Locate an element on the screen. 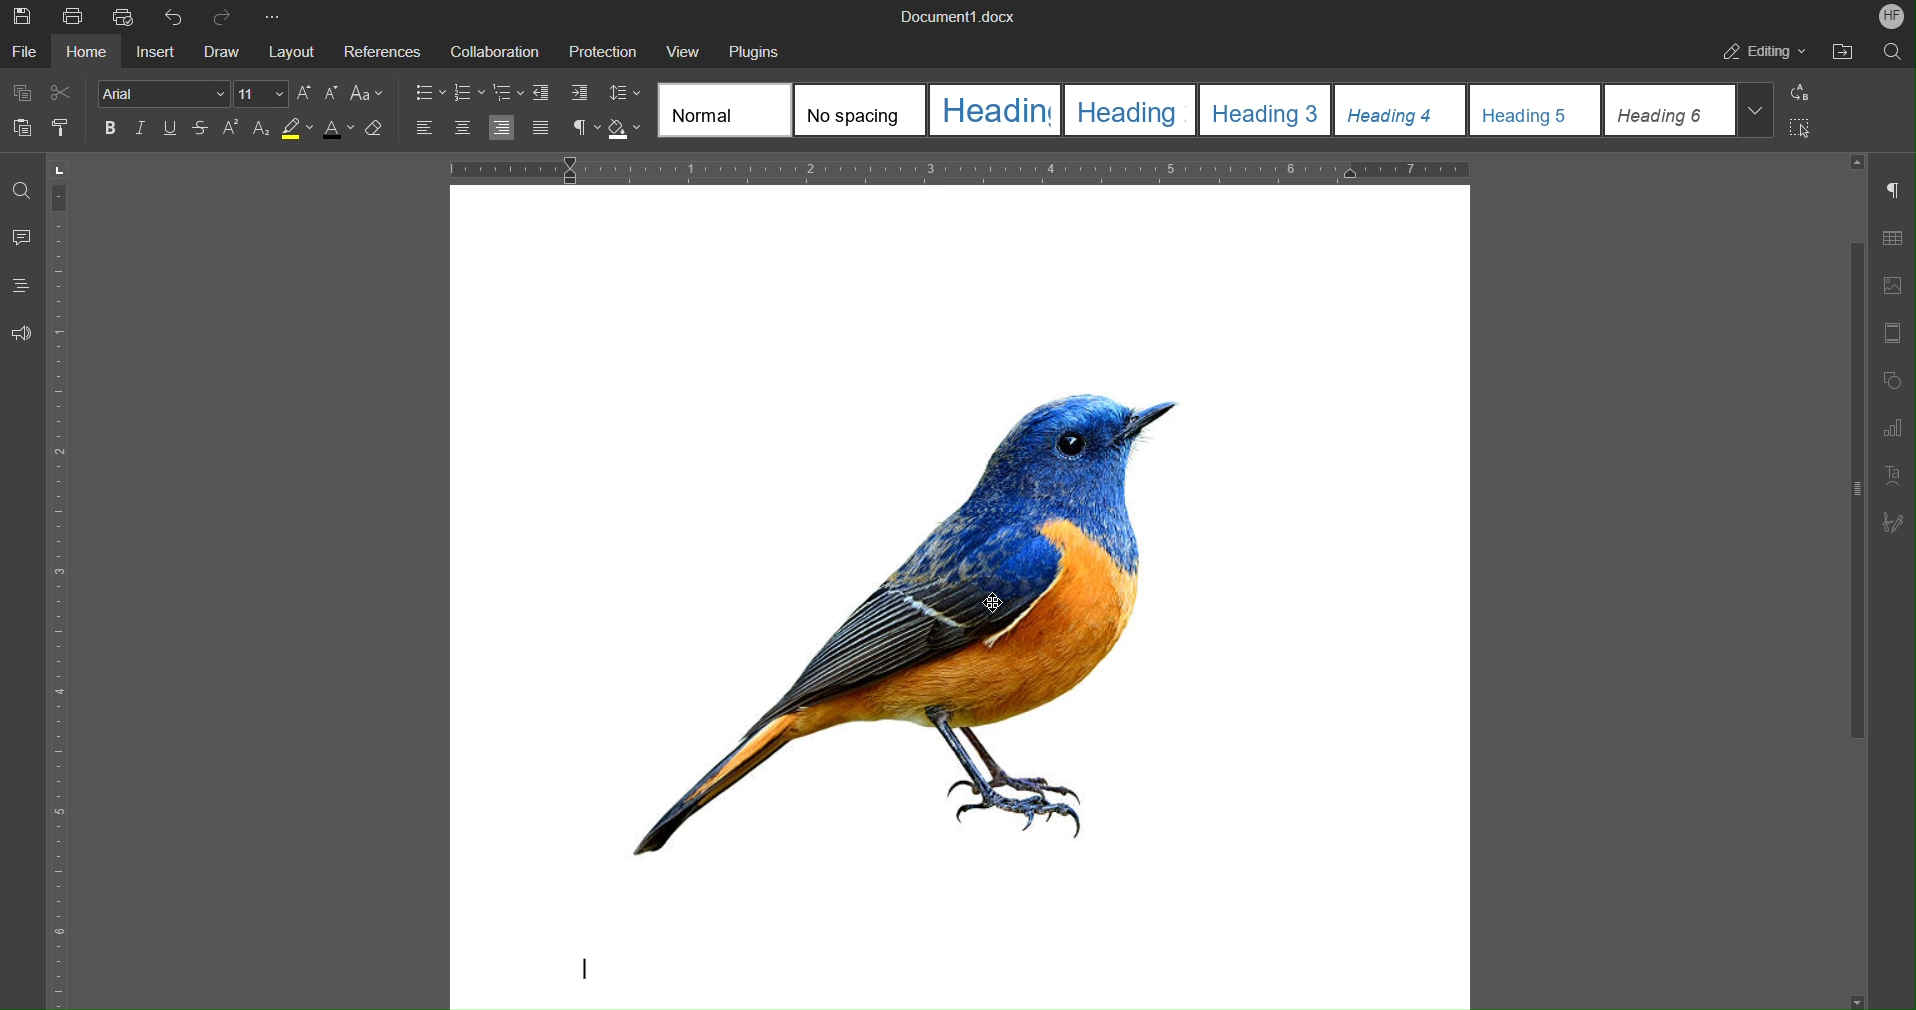  Draw is located at coordinates (222, 50).